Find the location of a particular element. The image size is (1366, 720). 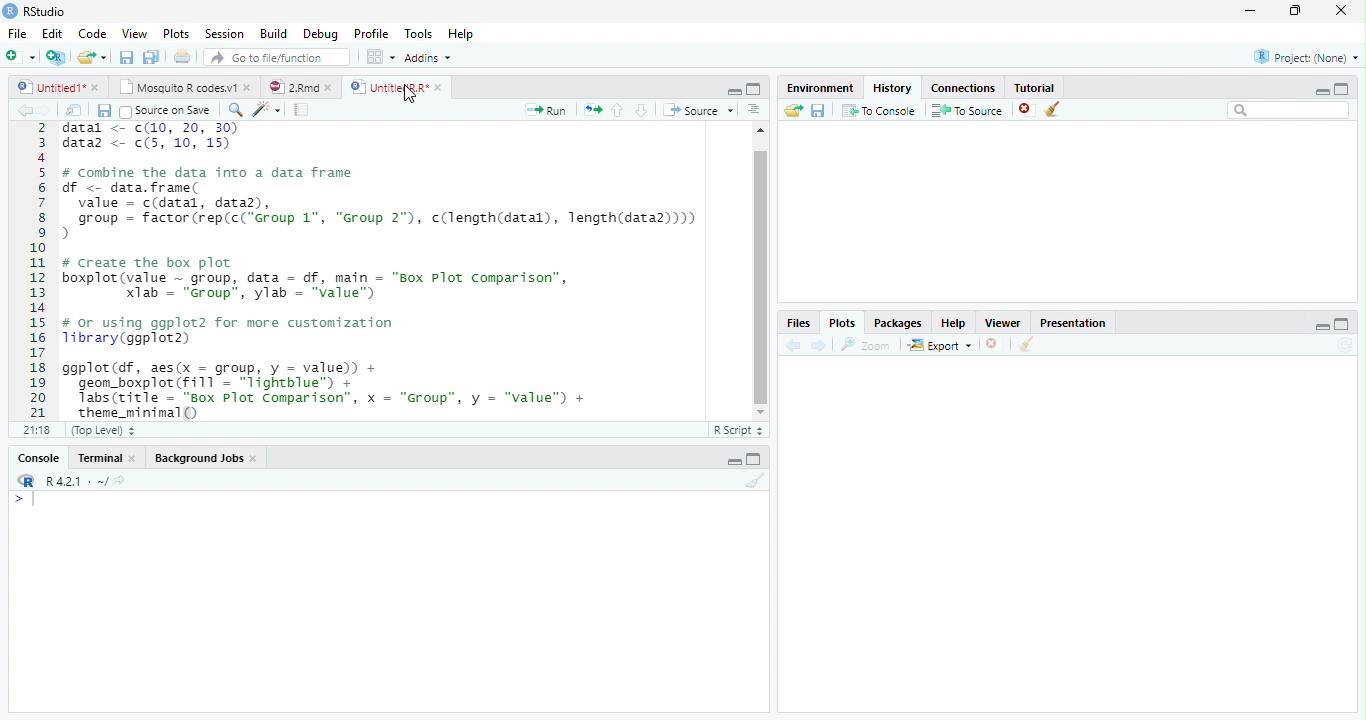

Find/Replace is located at coordinates (235, 110).